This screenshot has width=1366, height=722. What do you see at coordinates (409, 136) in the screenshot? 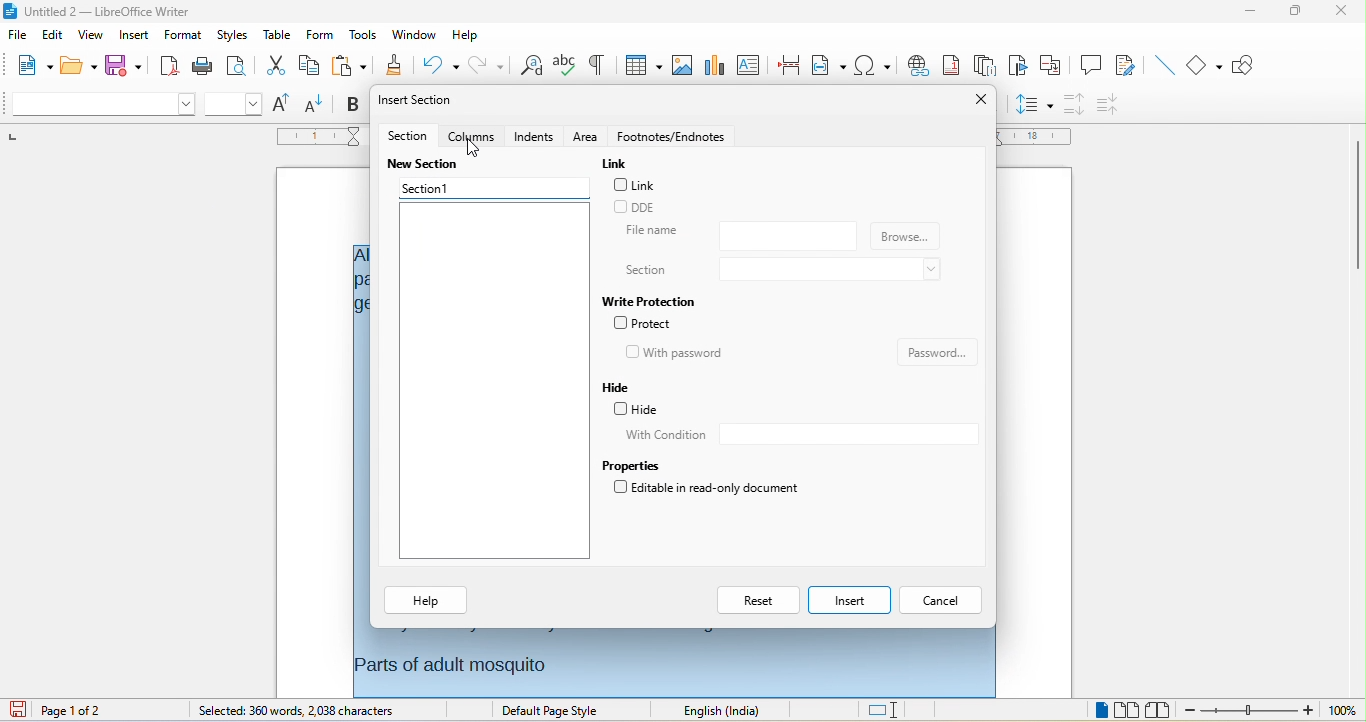
I see `section` at bounding box center [409, 136].